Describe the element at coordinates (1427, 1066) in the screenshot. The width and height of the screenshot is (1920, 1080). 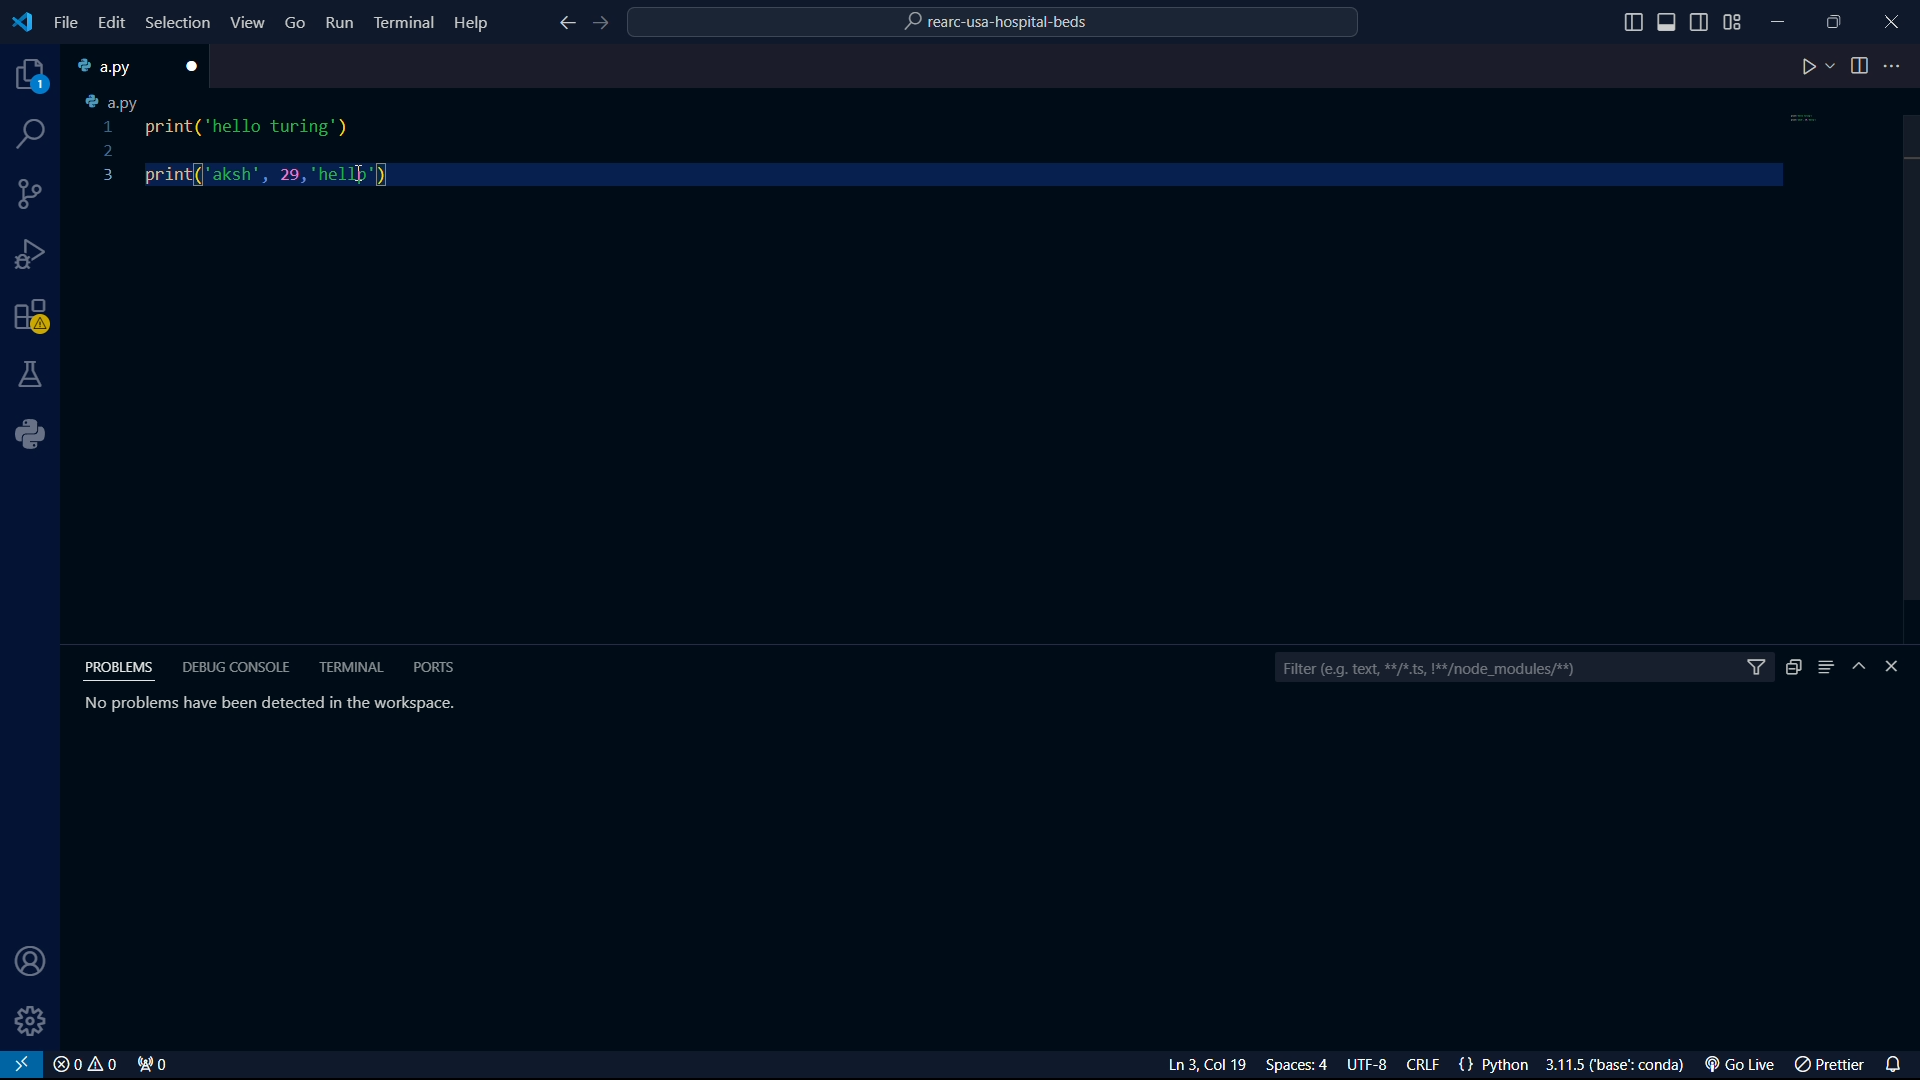
I see `CRLF` at that location.